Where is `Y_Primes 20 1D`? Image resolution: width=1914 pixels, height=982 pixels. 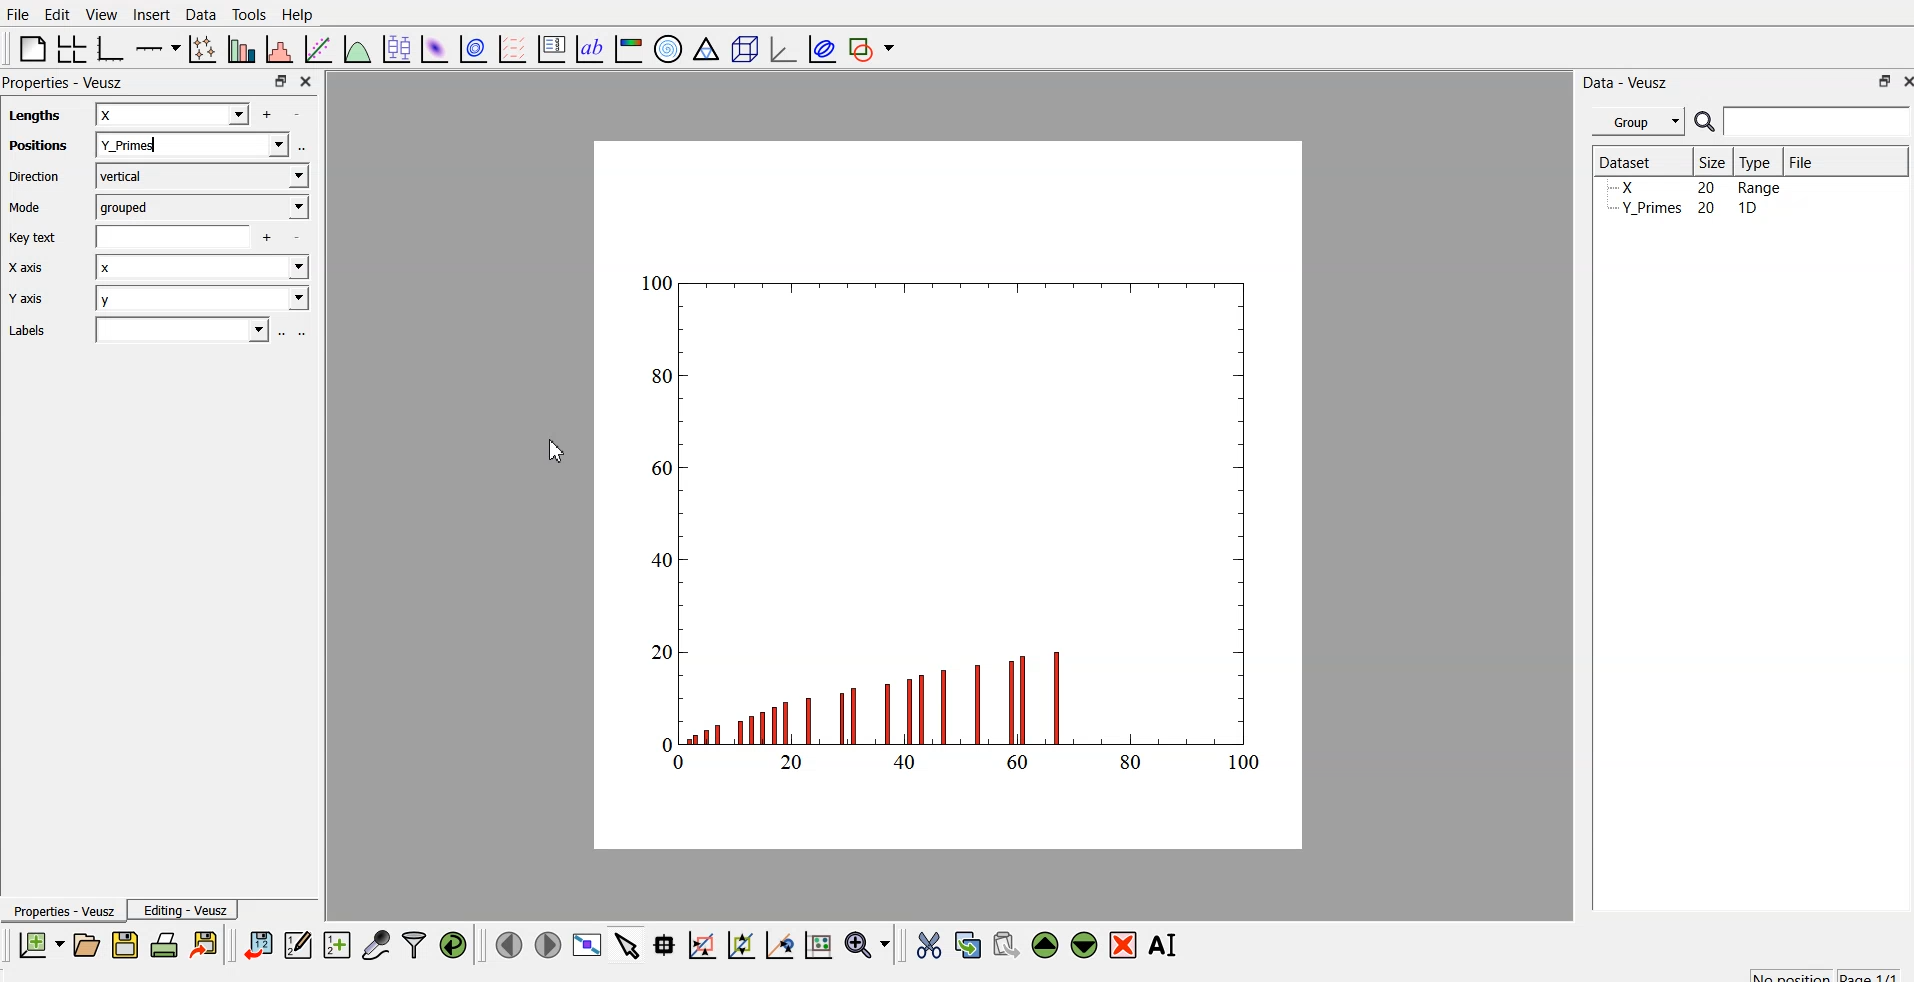
Y_Primes 20 1D is located at coordinates (1682, 189).